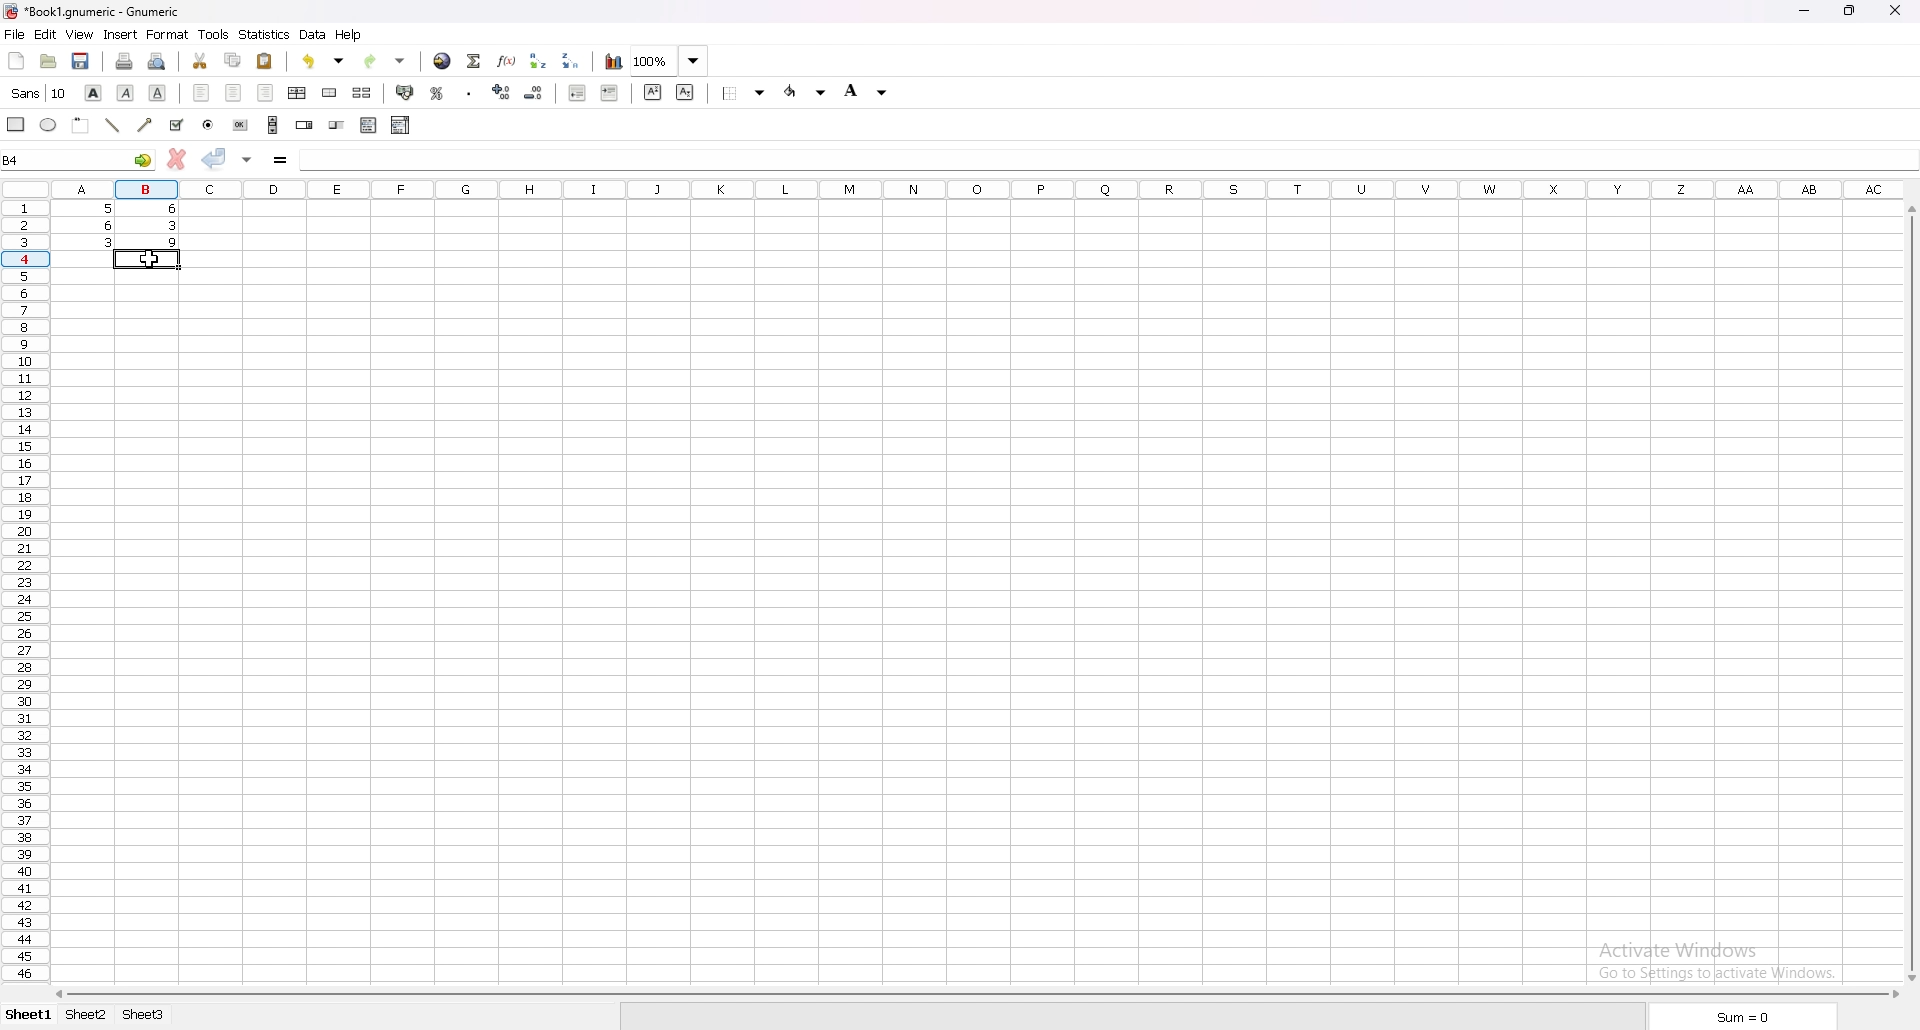 The image size is (1920, 1030). I want to click on statistics, so click(265, 35).